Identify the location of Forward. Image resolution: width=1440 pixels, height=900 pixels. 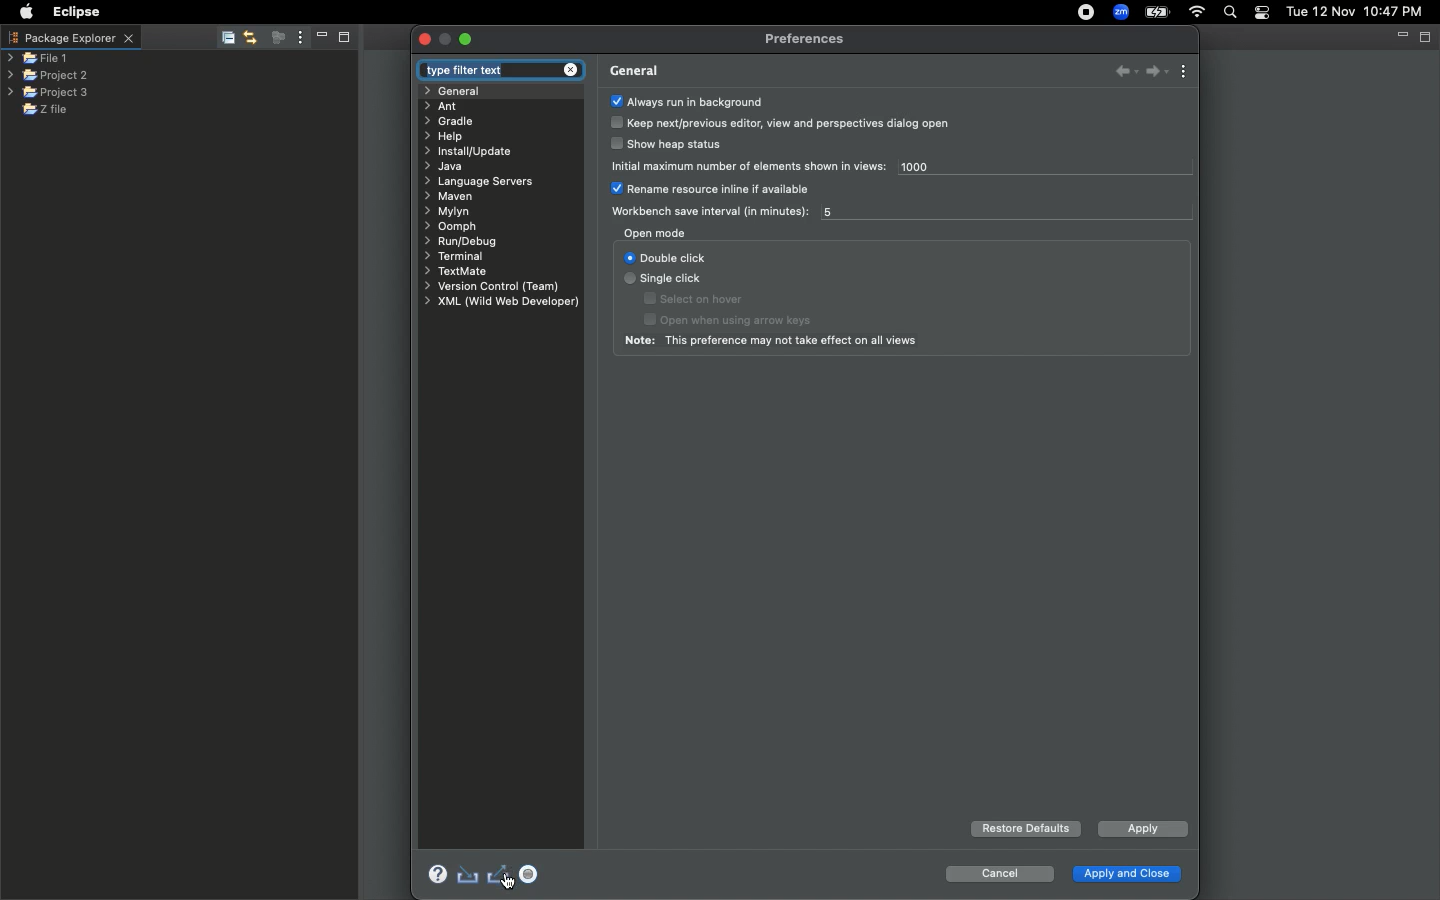
(1155, 72).